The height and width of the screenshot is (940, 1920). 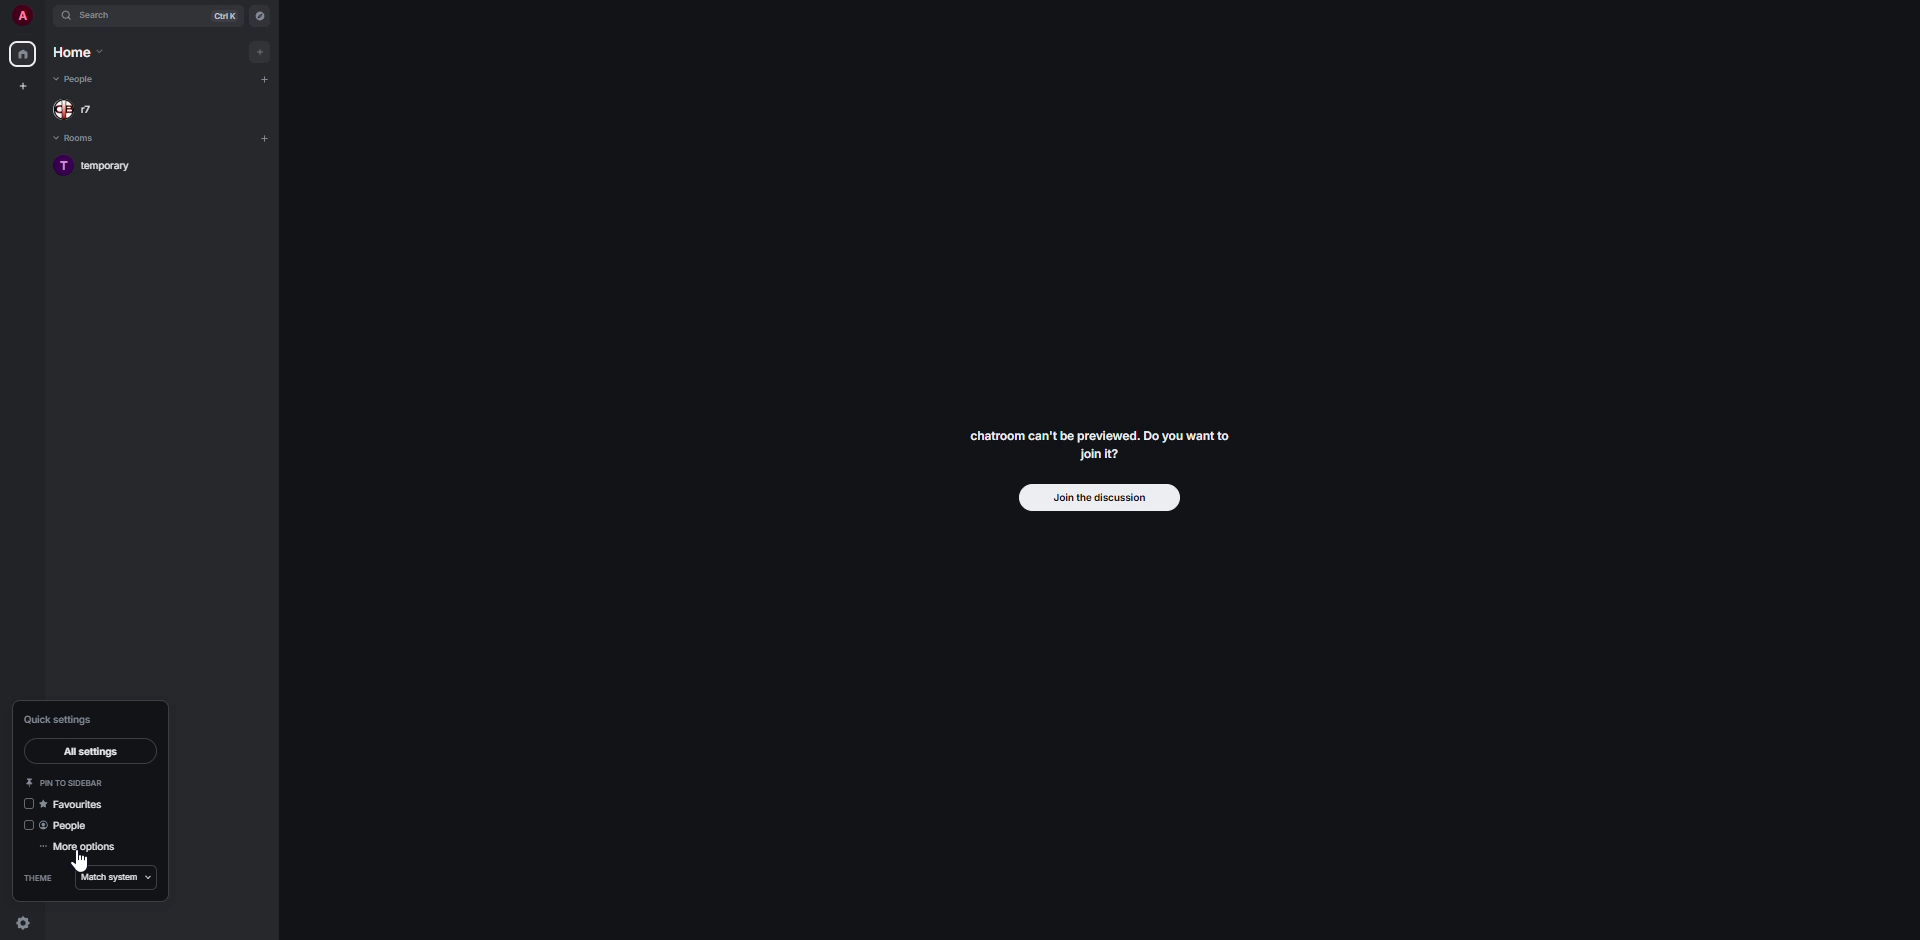 I want to click on quick settings, so click(x=24, y=926).